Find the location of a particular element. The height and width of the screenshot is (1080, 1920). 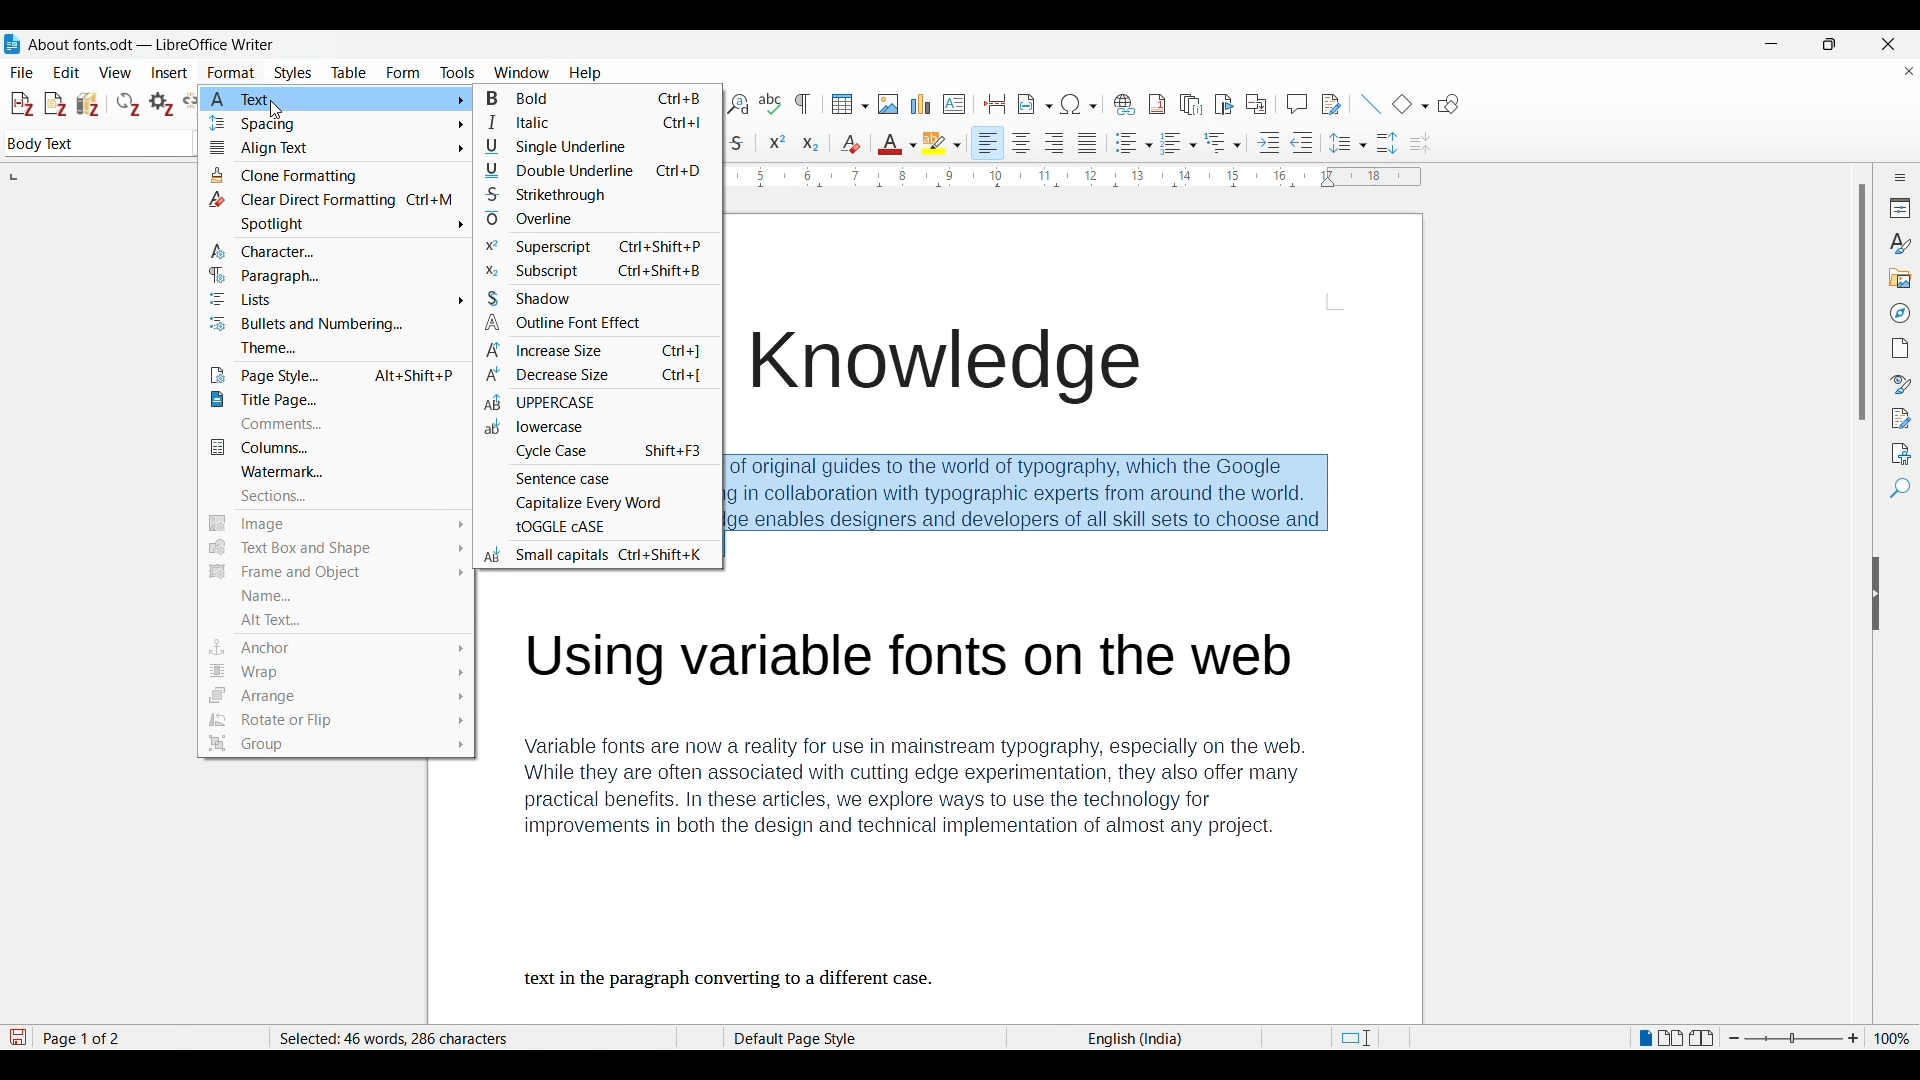

Subscript is located at coordinates (811, 143).